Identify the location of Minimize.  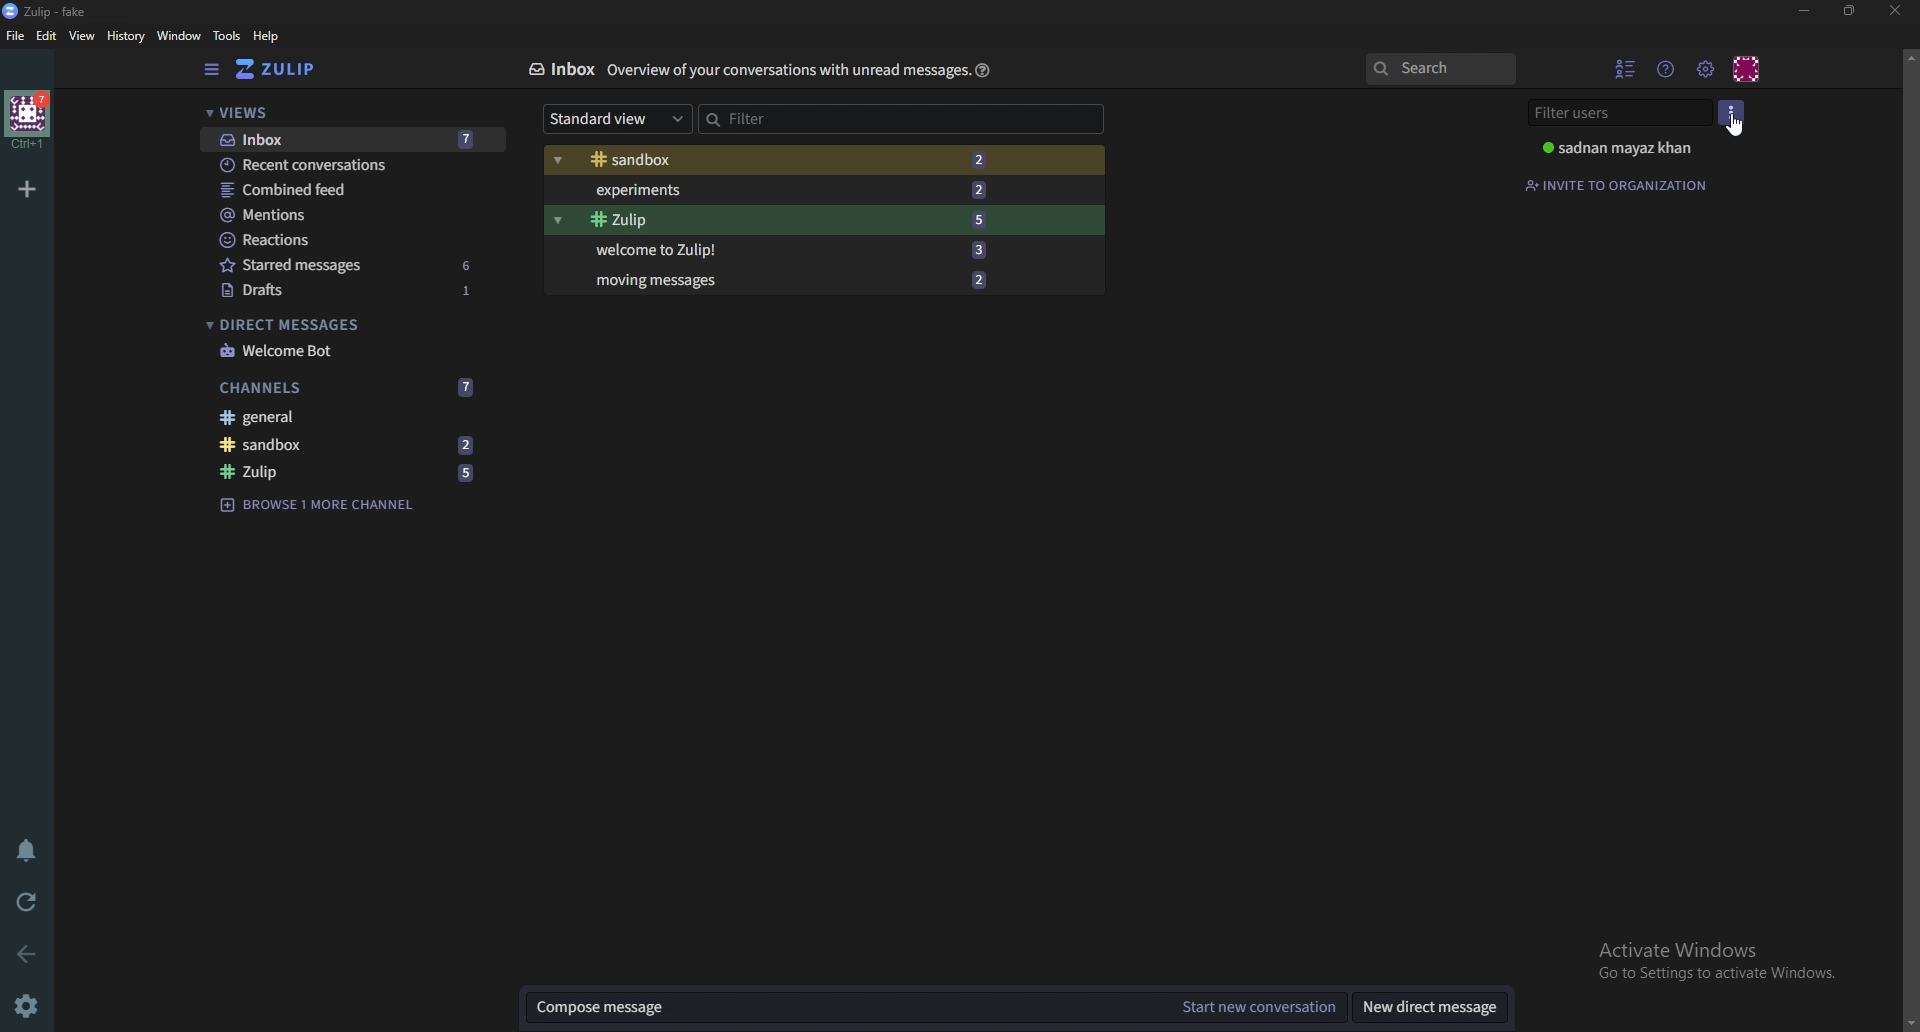
(1804, 12).